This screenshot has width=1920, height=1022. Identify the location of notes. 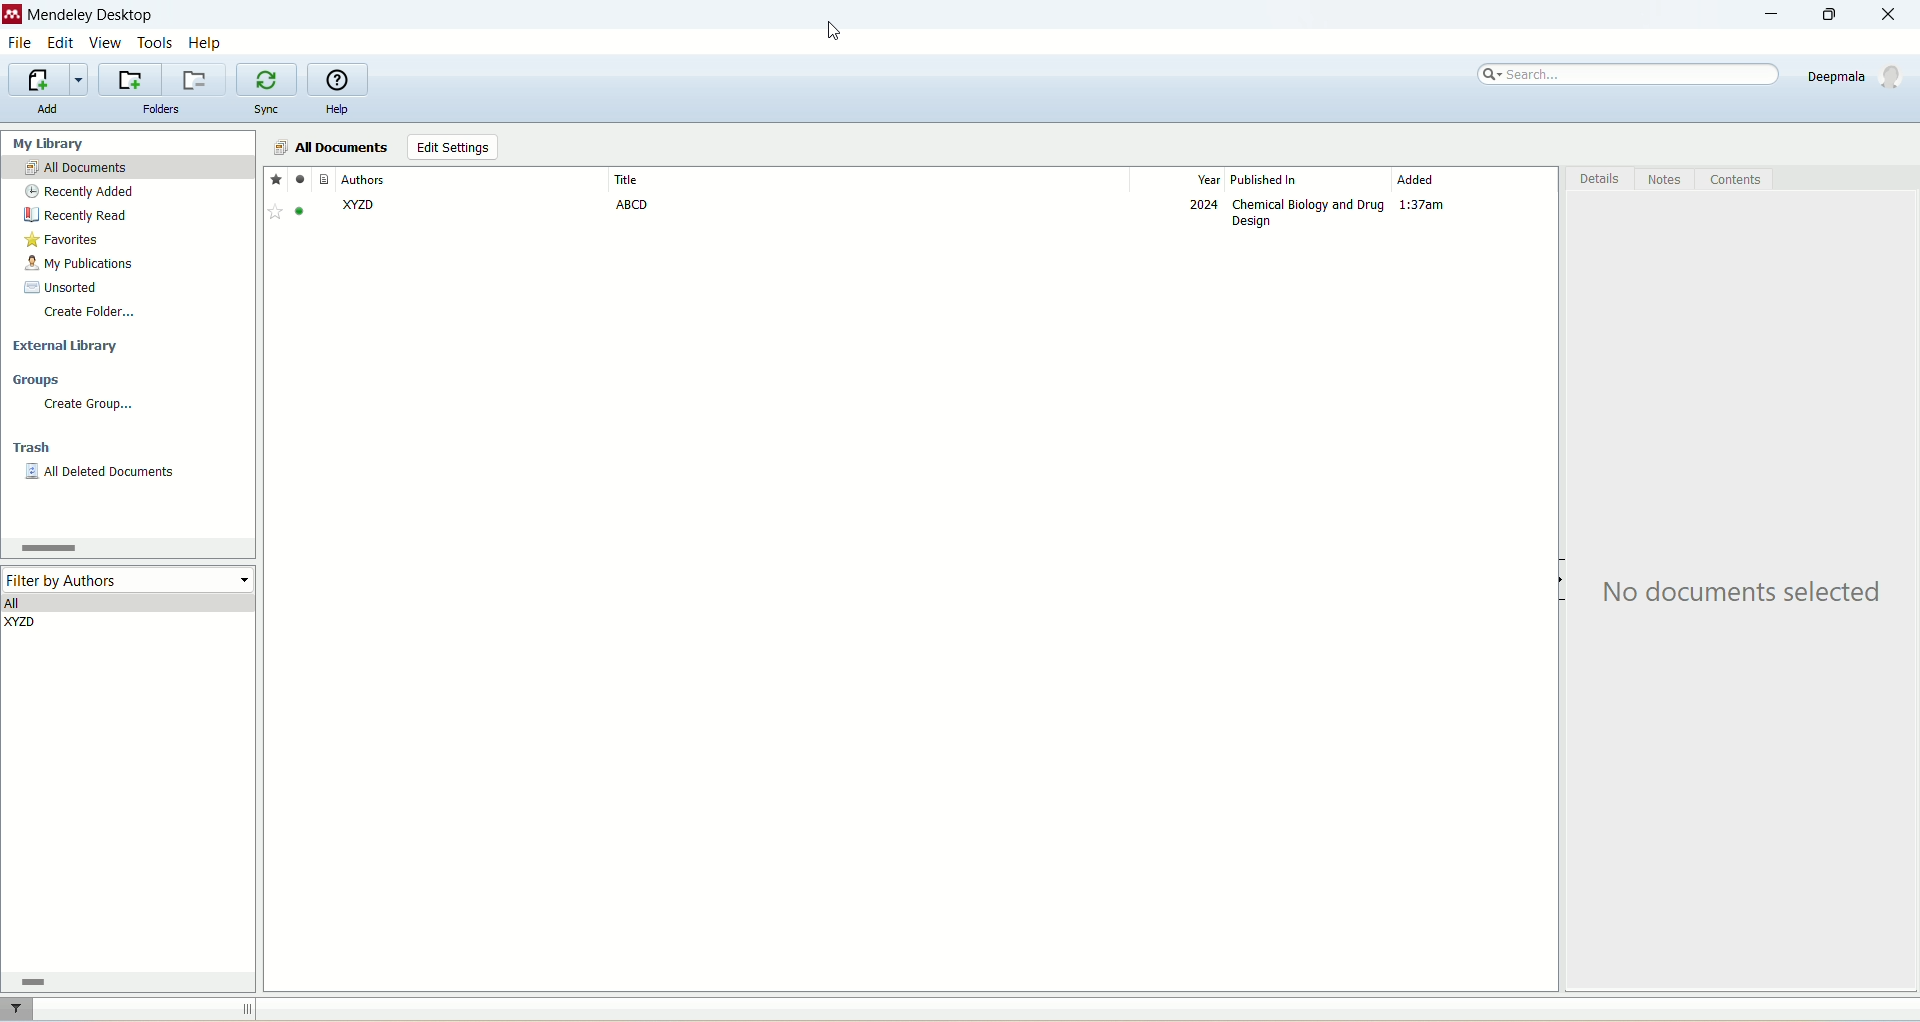
(1667, 180).